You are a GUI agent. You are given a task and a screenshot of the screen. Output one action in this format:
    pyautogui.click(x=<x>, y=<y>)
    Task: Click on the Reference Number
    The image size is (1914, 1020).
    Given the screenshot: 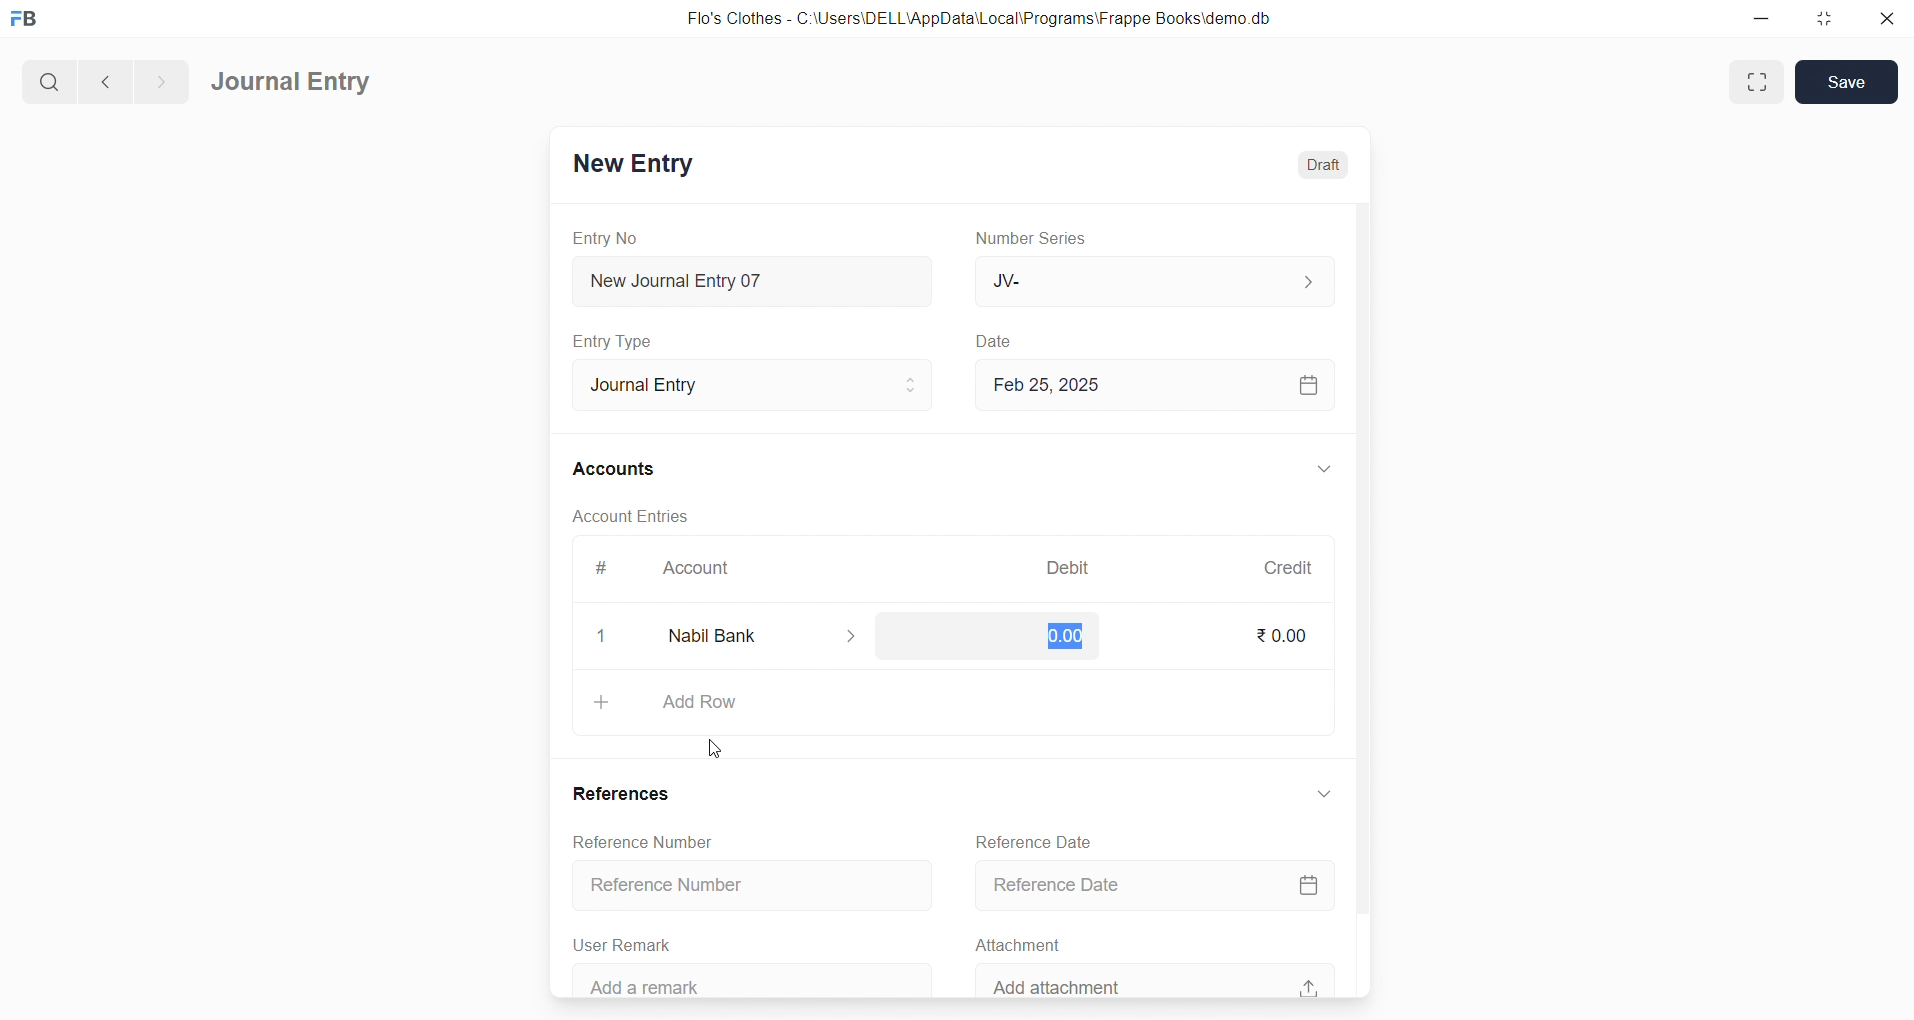 What is the action you would take?
    pyautogui.click(x=653, y=843)
    